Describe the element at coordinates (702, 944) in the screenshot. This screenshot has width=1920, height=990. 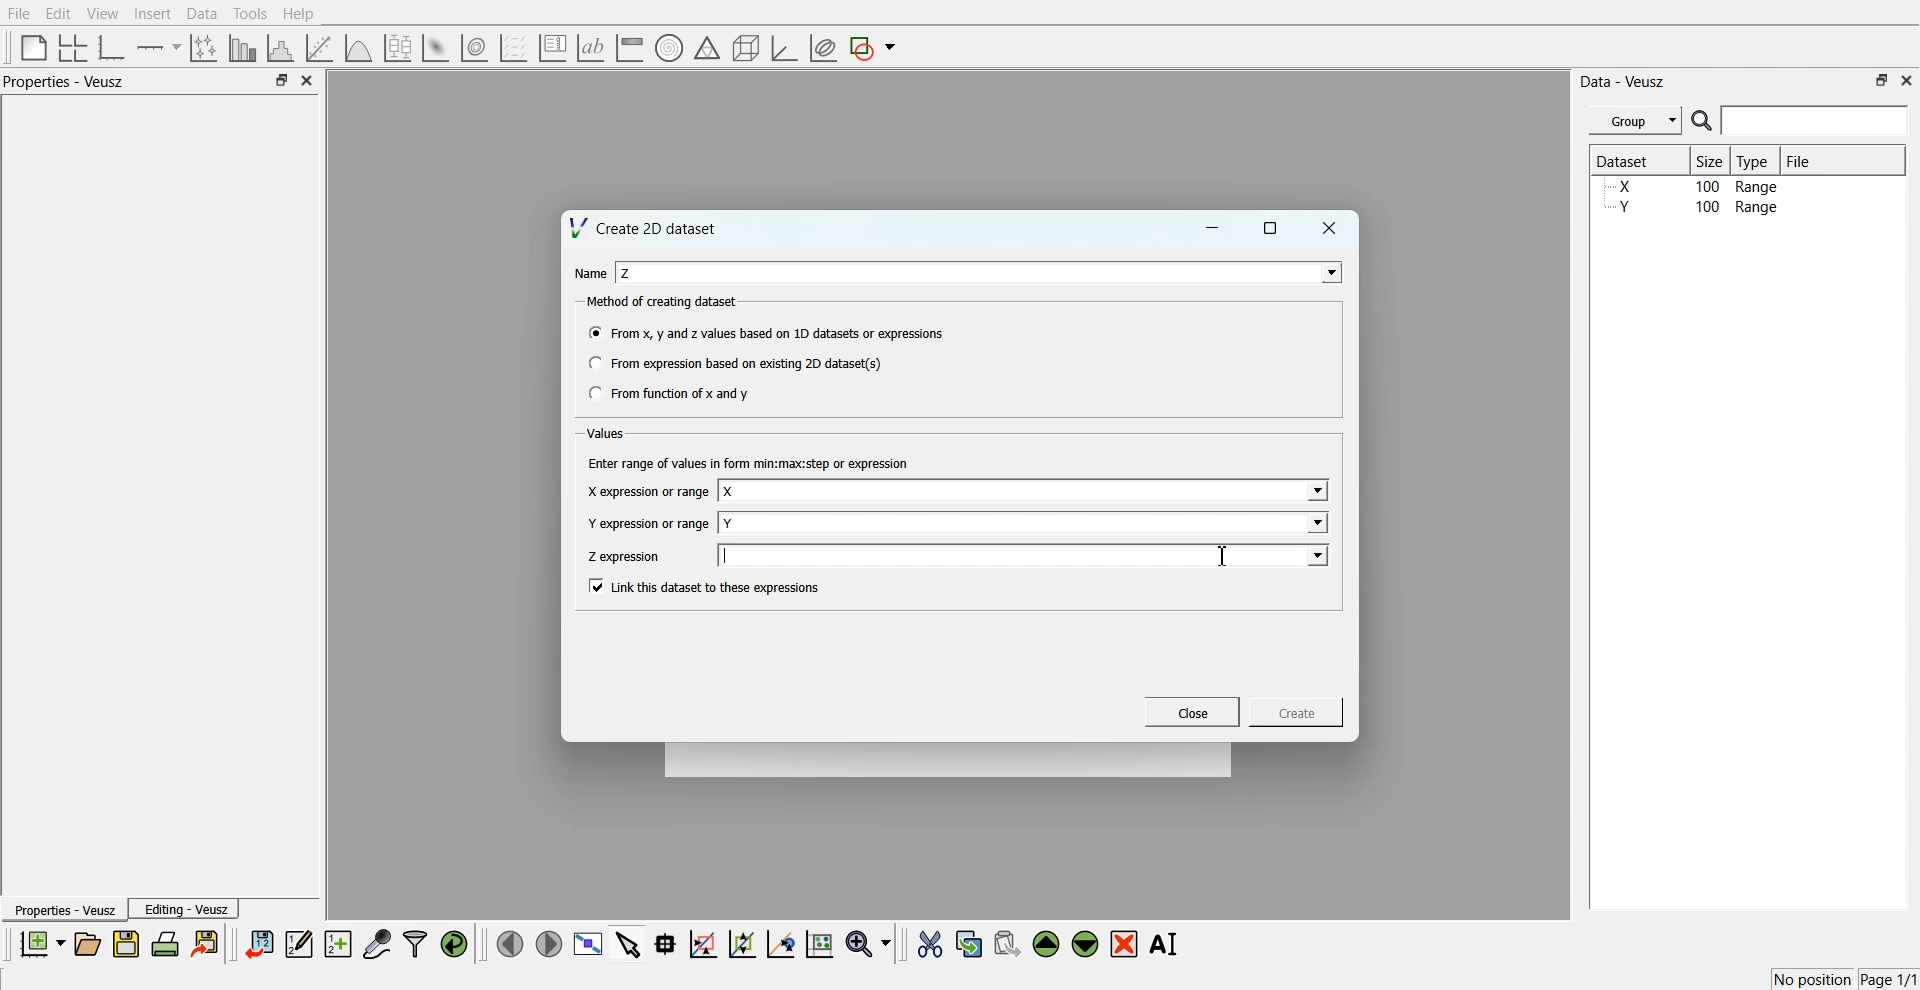
I see `Draw a rectangle to zoom graph axes` at that location.